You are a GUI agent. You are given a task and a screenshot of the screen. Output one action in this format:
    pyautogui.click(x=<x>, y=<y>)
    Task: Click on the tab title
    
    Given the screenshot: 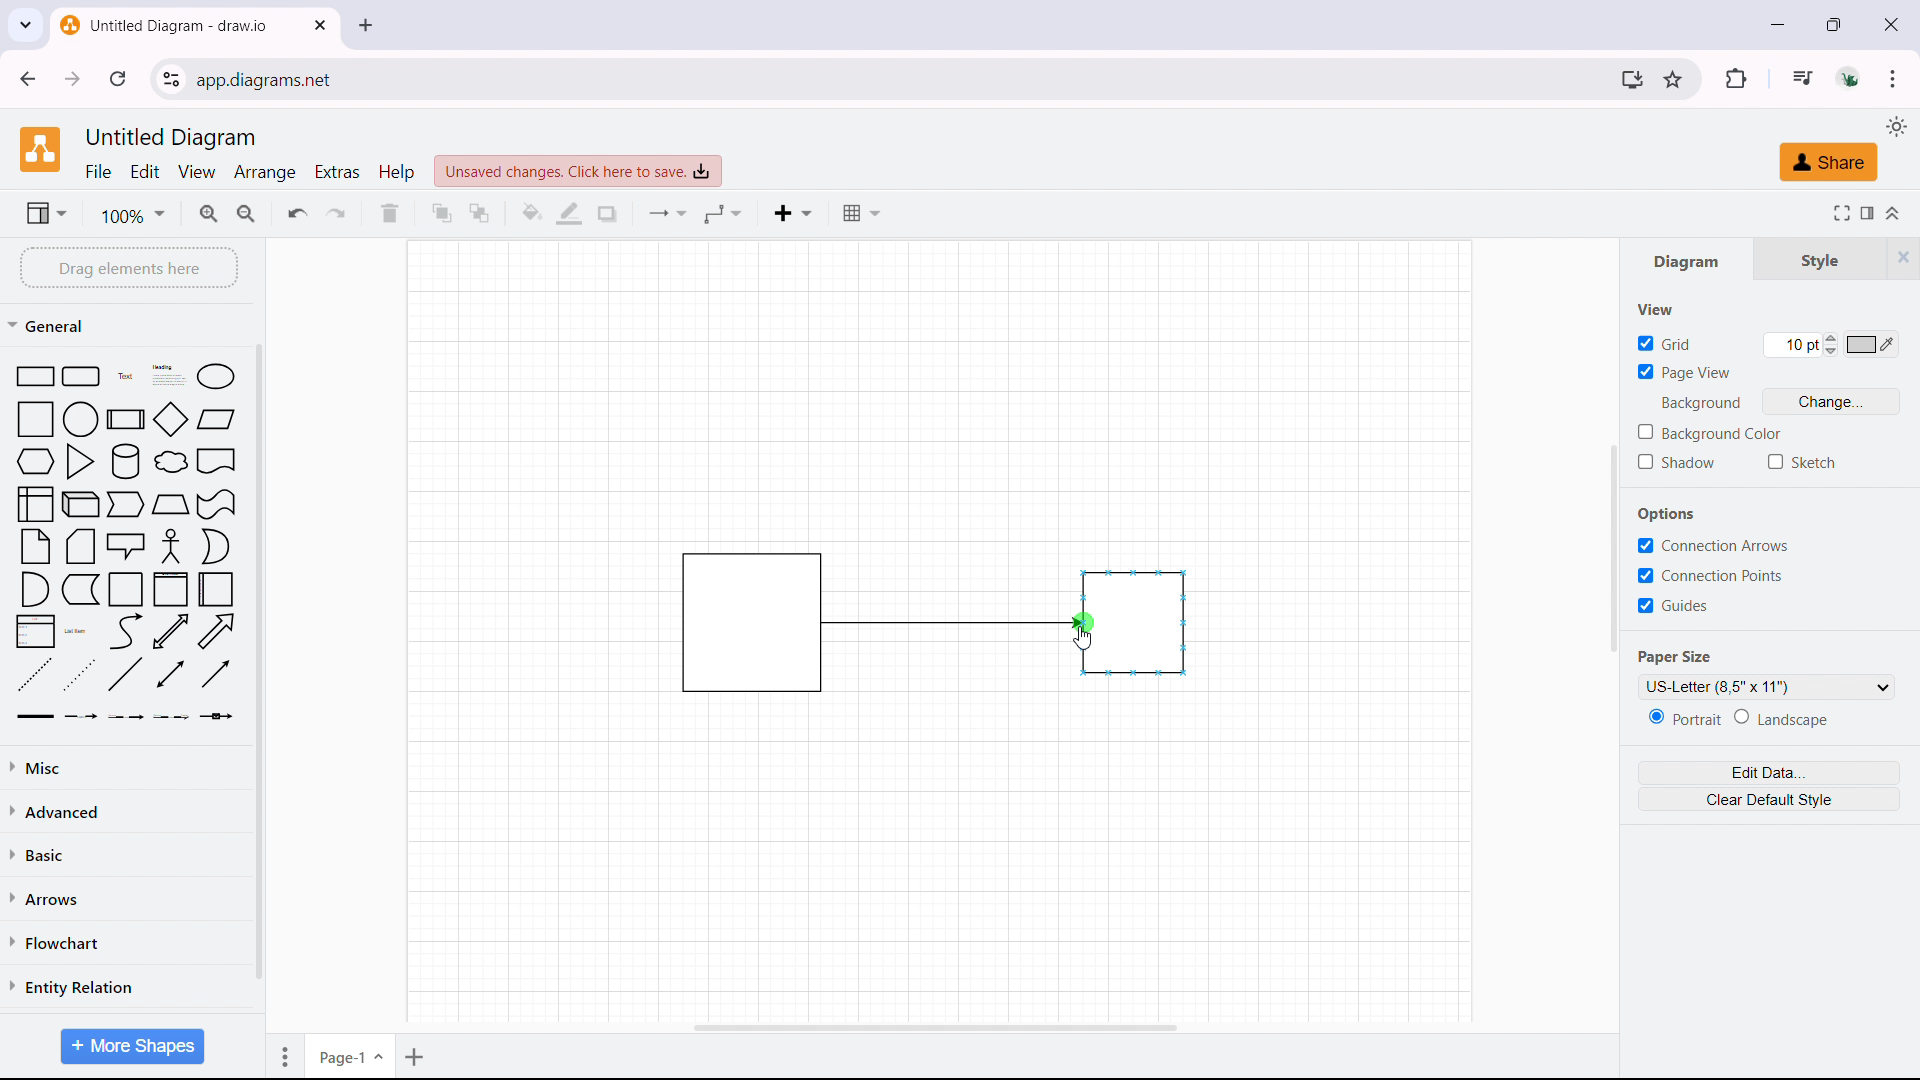 What is the action you would take?
    pyautogui.click(x=166, y=25)
    